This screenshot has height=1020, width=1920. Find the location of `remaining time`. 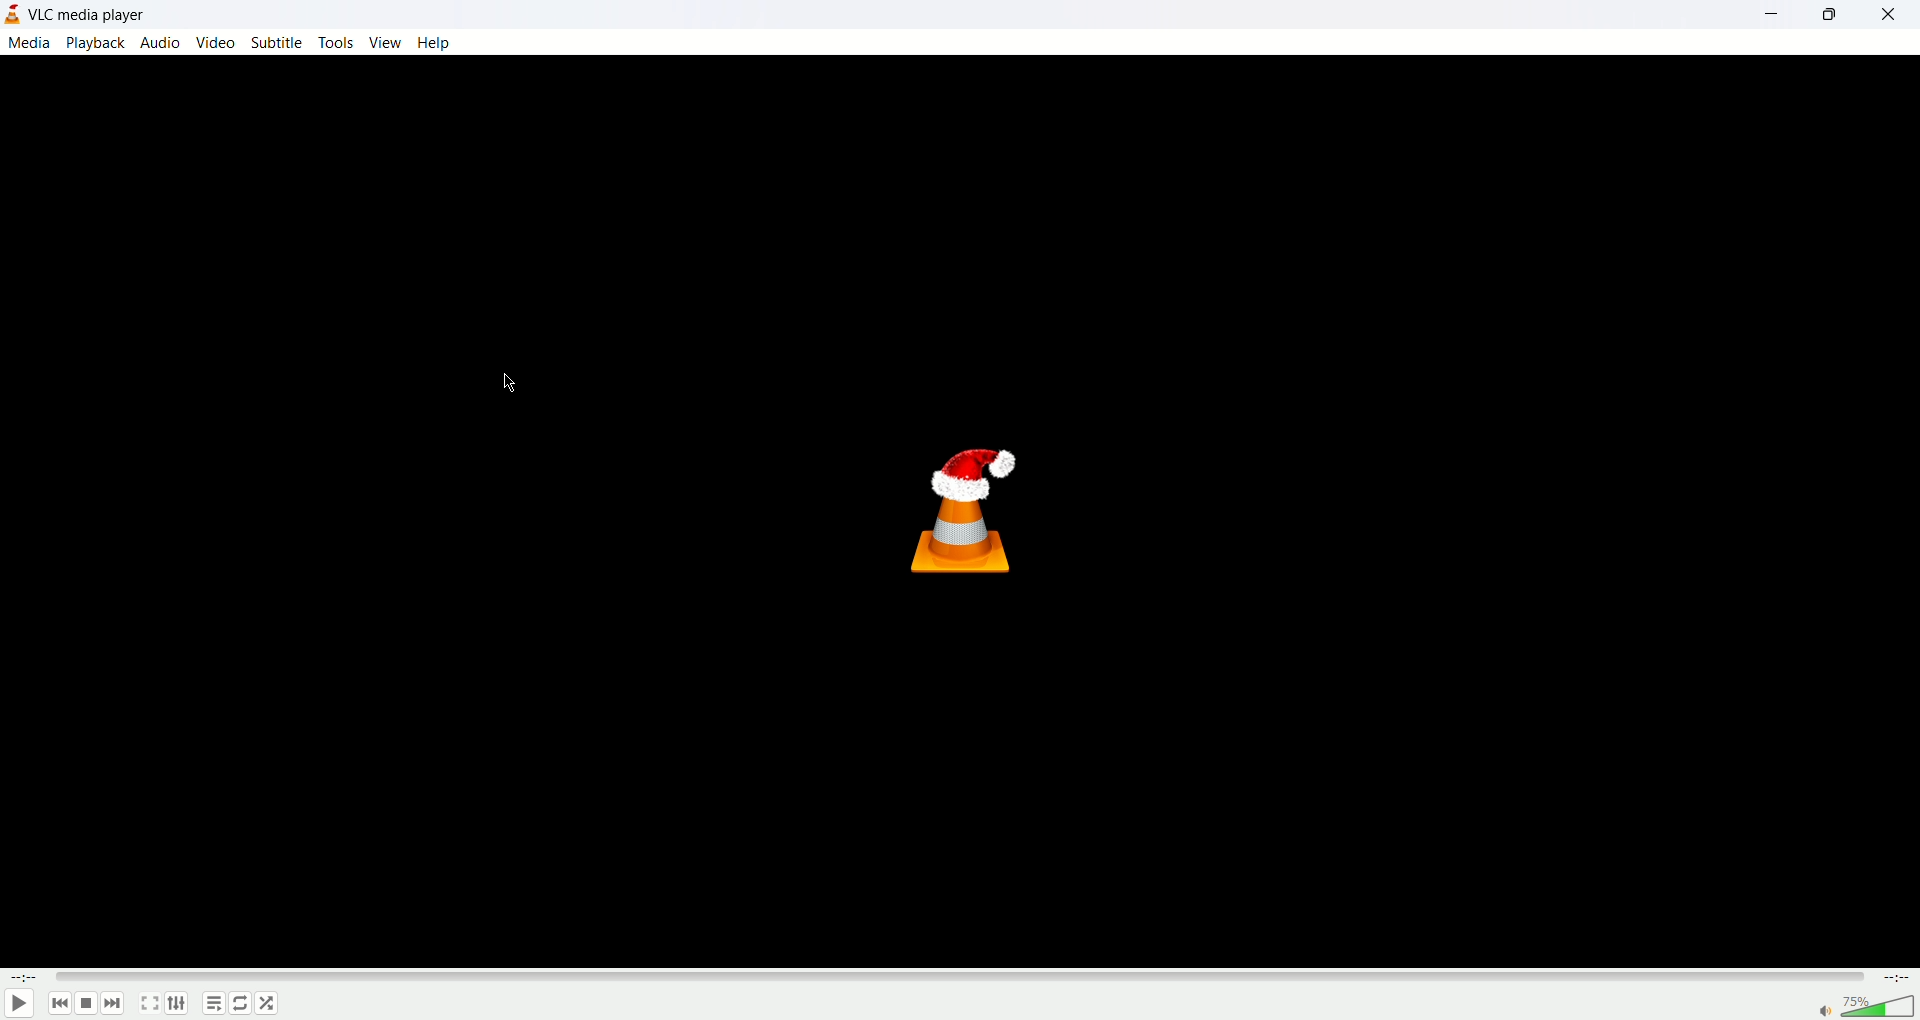

remaining time is located at coordinates (1895, 979).